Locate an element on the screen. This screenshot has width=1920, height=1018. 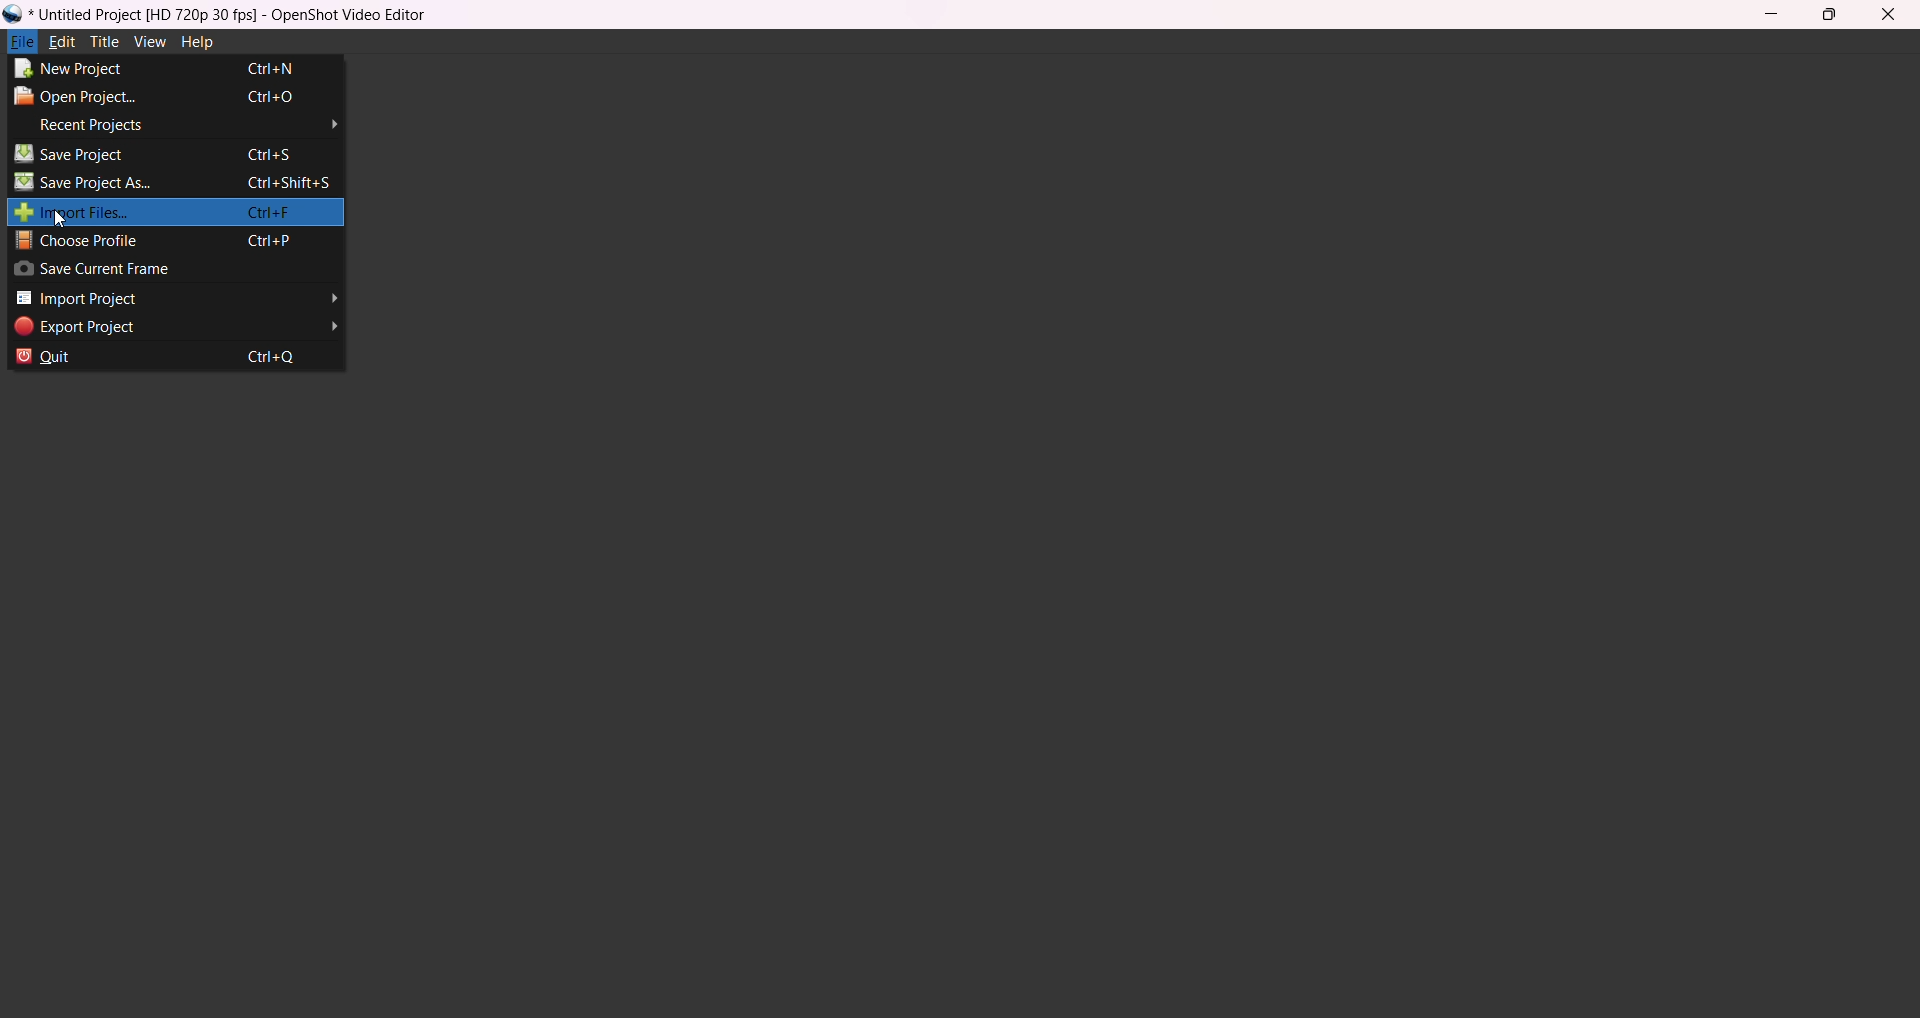
save current frame is located at coordinates (114, 269).